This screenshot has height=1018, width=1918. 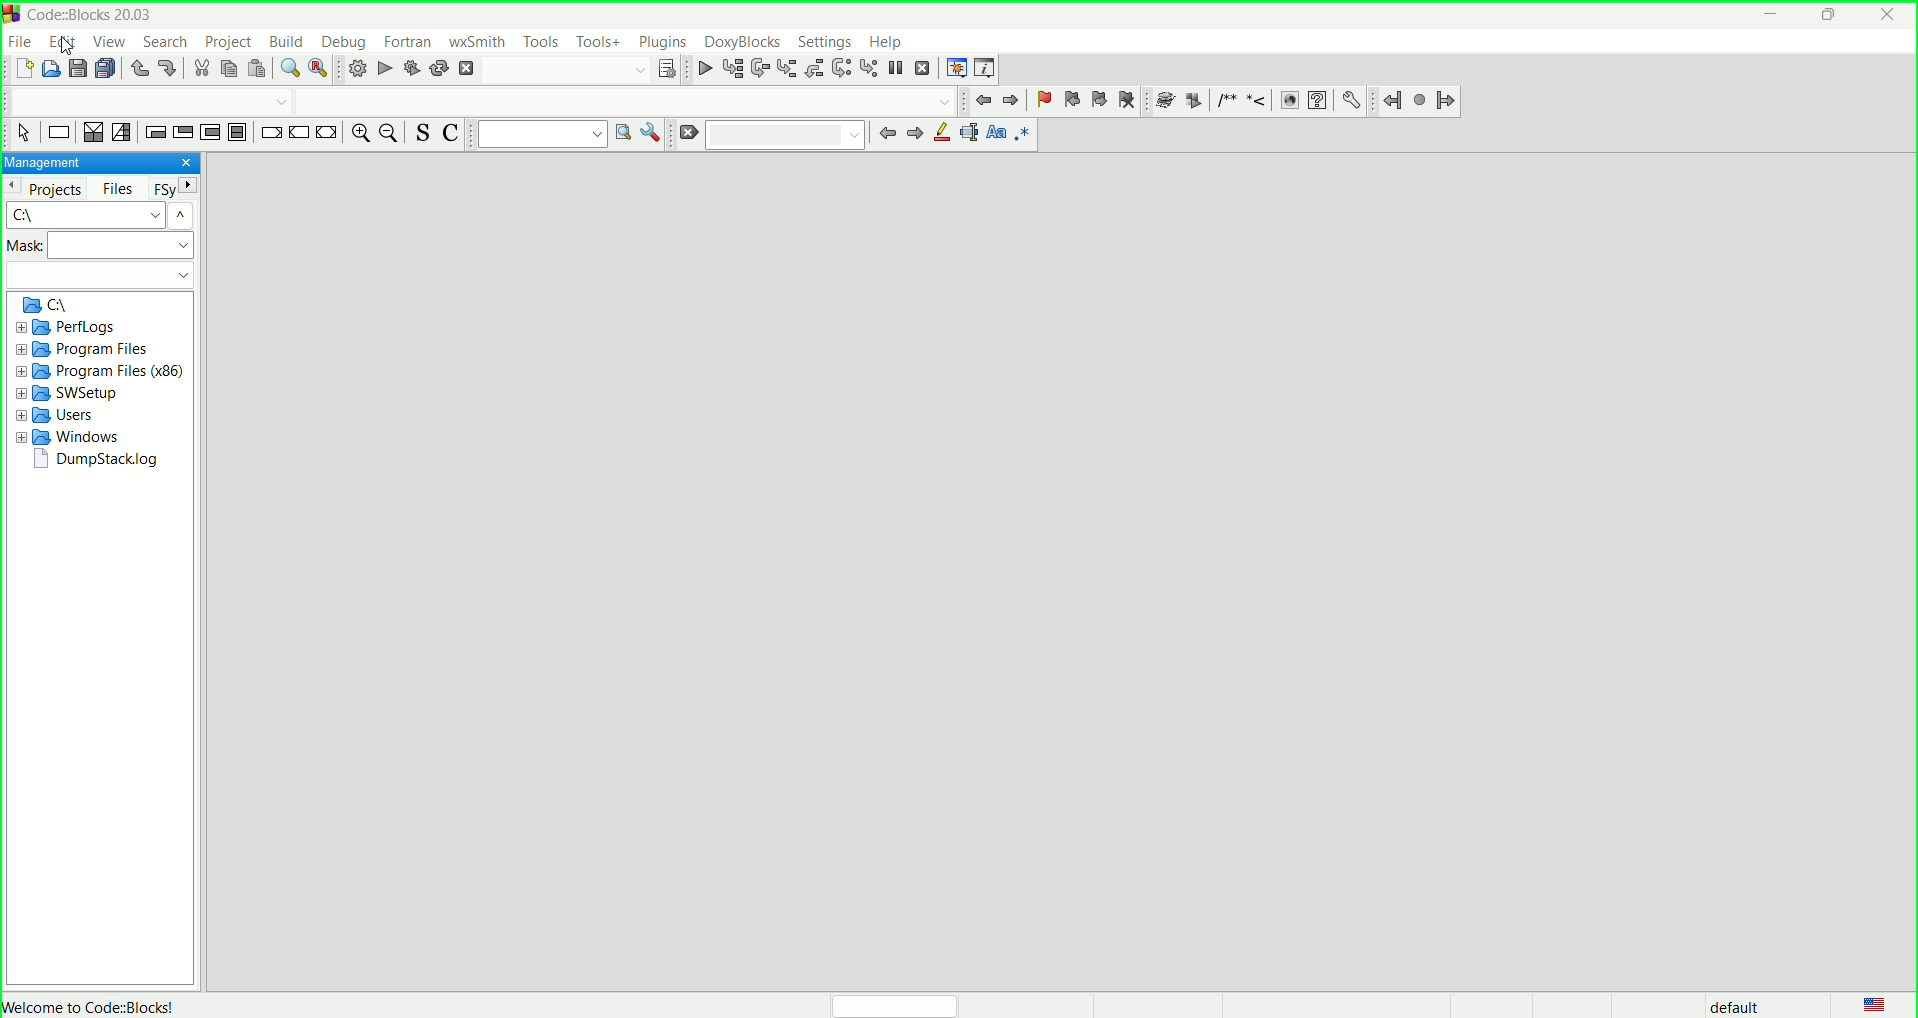 What do you see at coordinates (468, 68) in the screenshot?
I see `abort` at bounding box center [468, 68].